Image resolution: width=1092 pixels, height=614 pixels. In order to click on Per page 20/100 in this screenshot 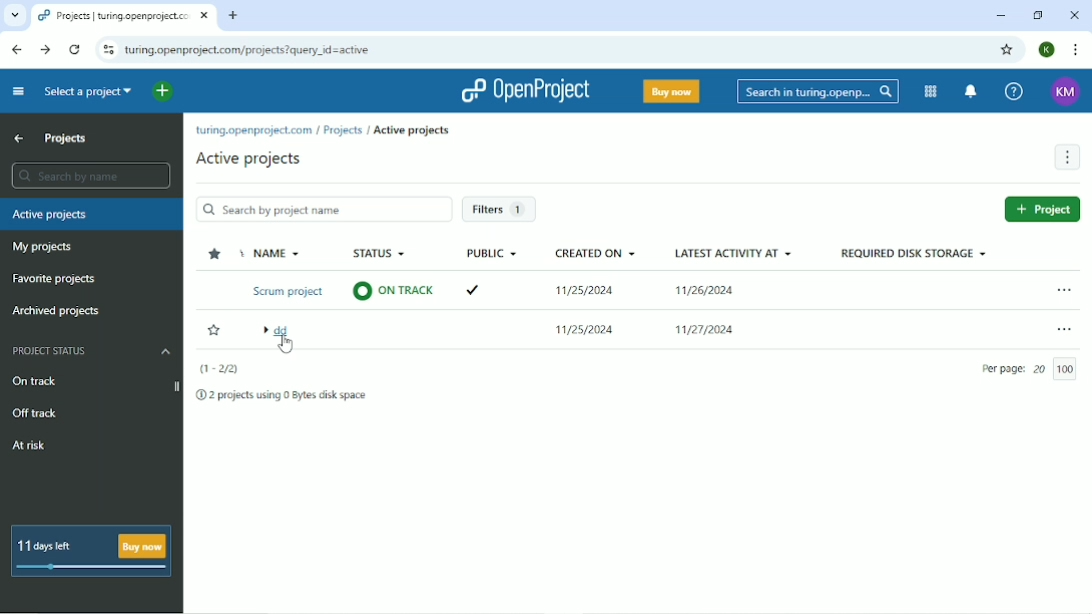, I will do `click(1035, 368)`.